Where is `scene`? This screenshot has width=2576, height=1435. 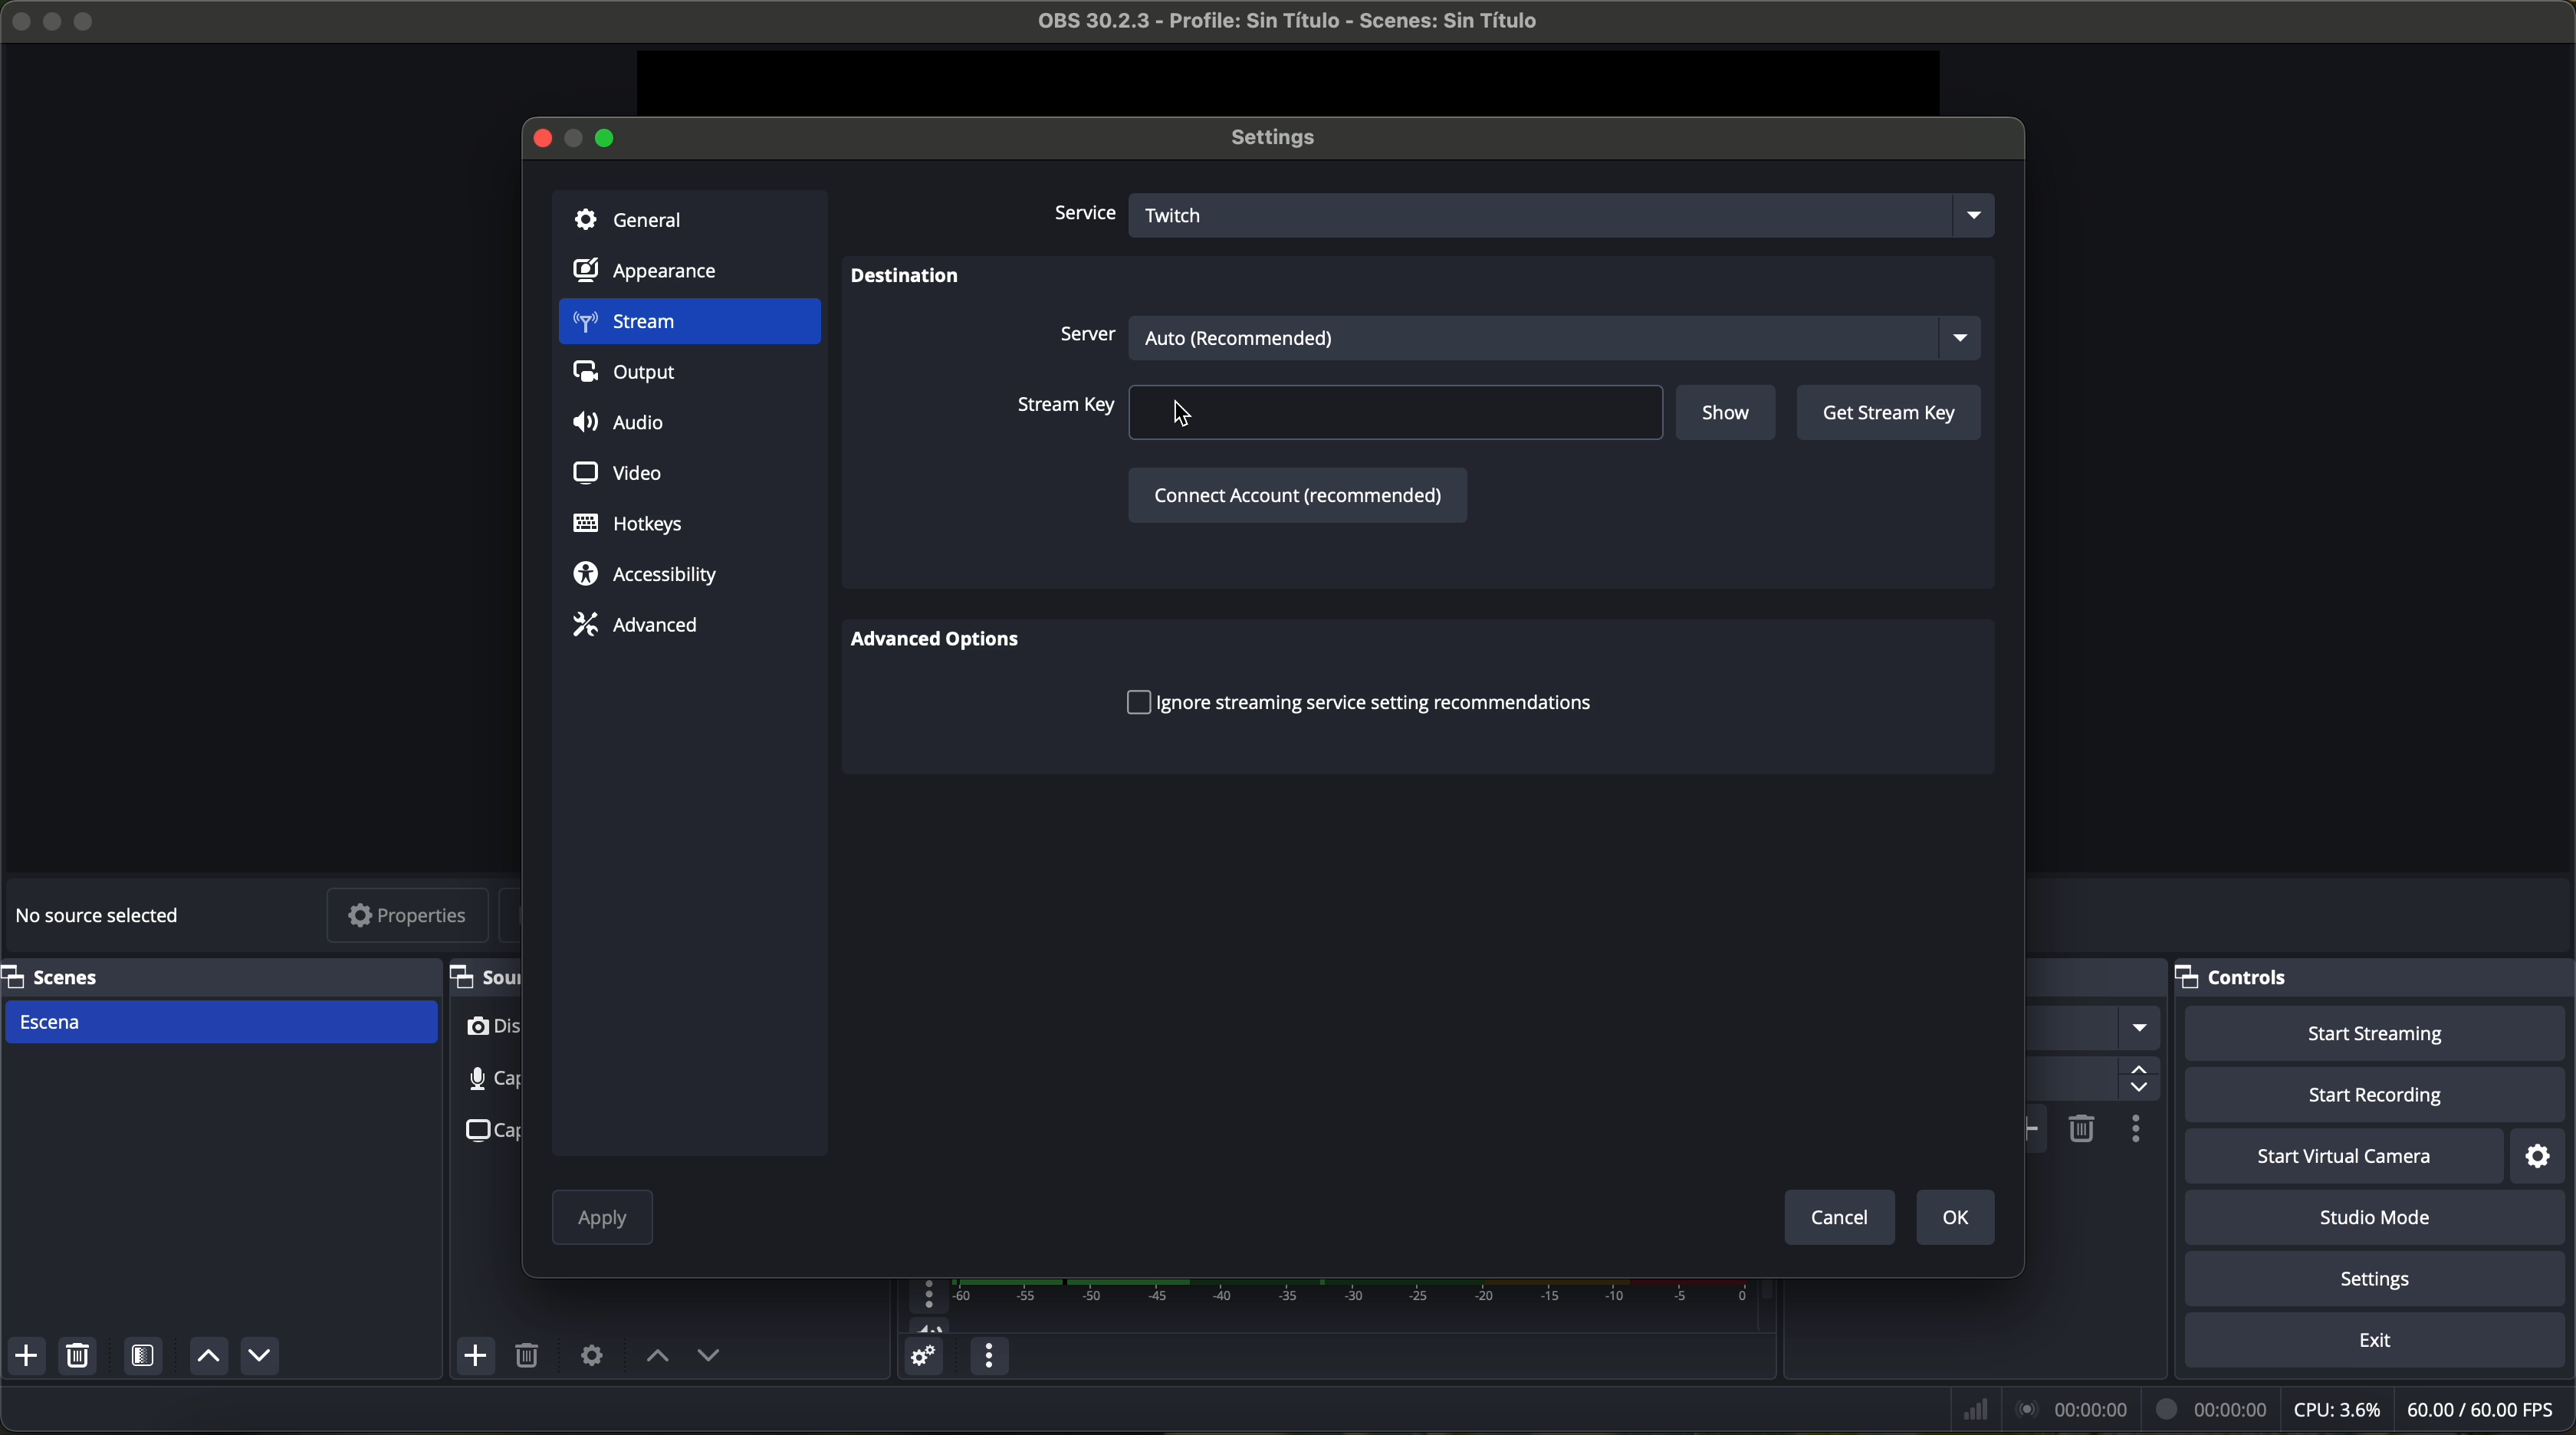 scene is located at coordinates (222, 1022).